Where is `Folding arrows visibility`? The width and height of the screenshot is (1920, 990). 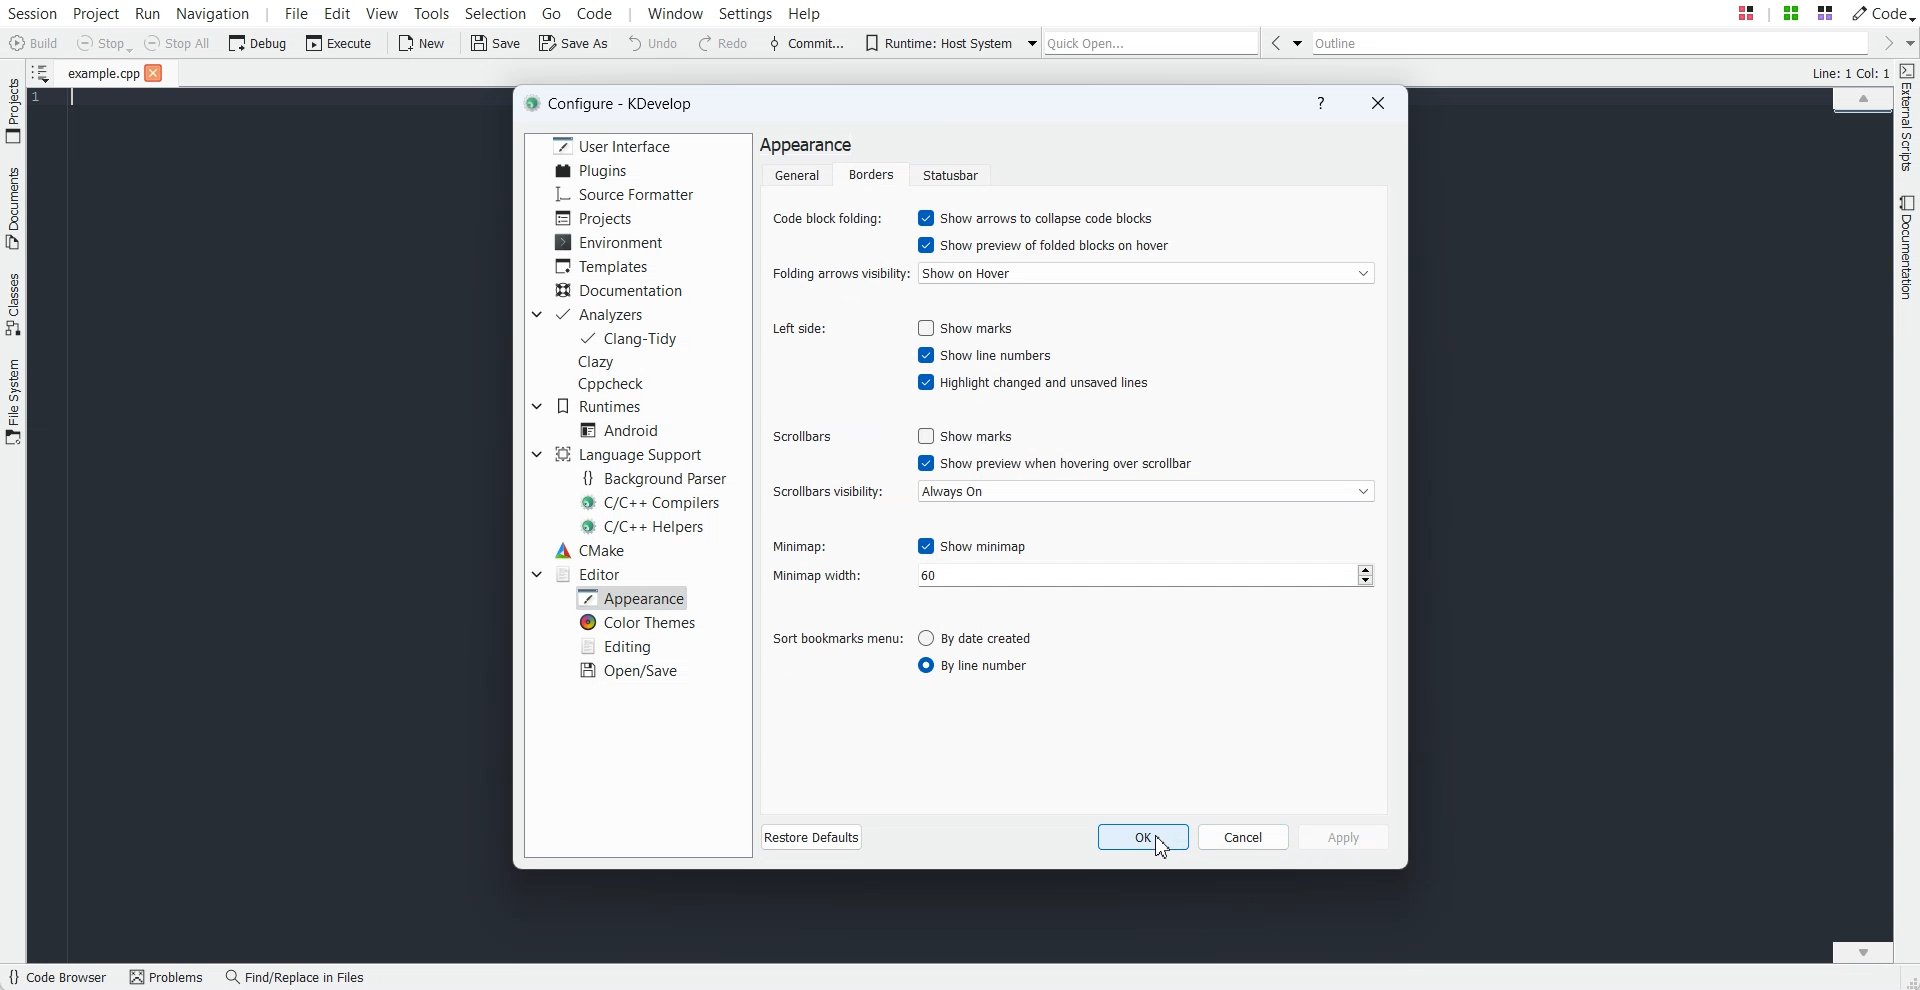
Folding arrows visibility is located at coordinates (837, 276).